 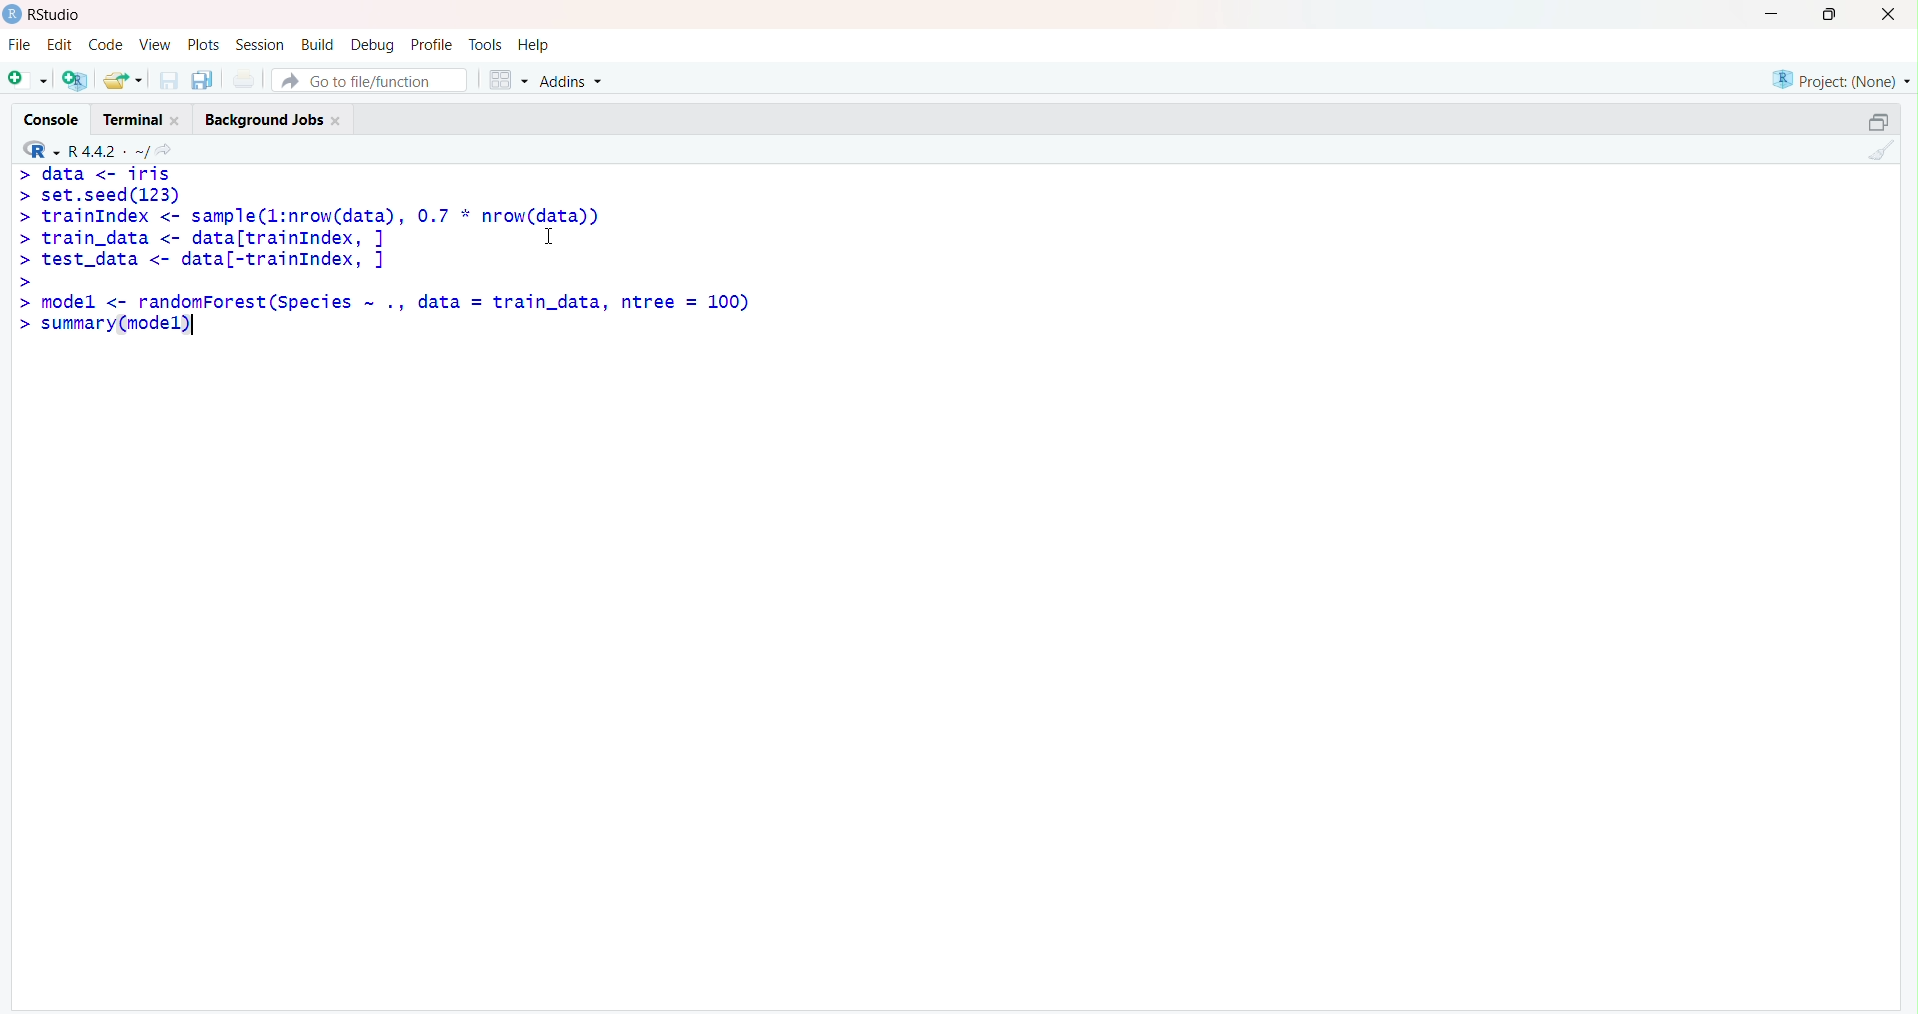 I want to click on View, so click(x=153, y=45).